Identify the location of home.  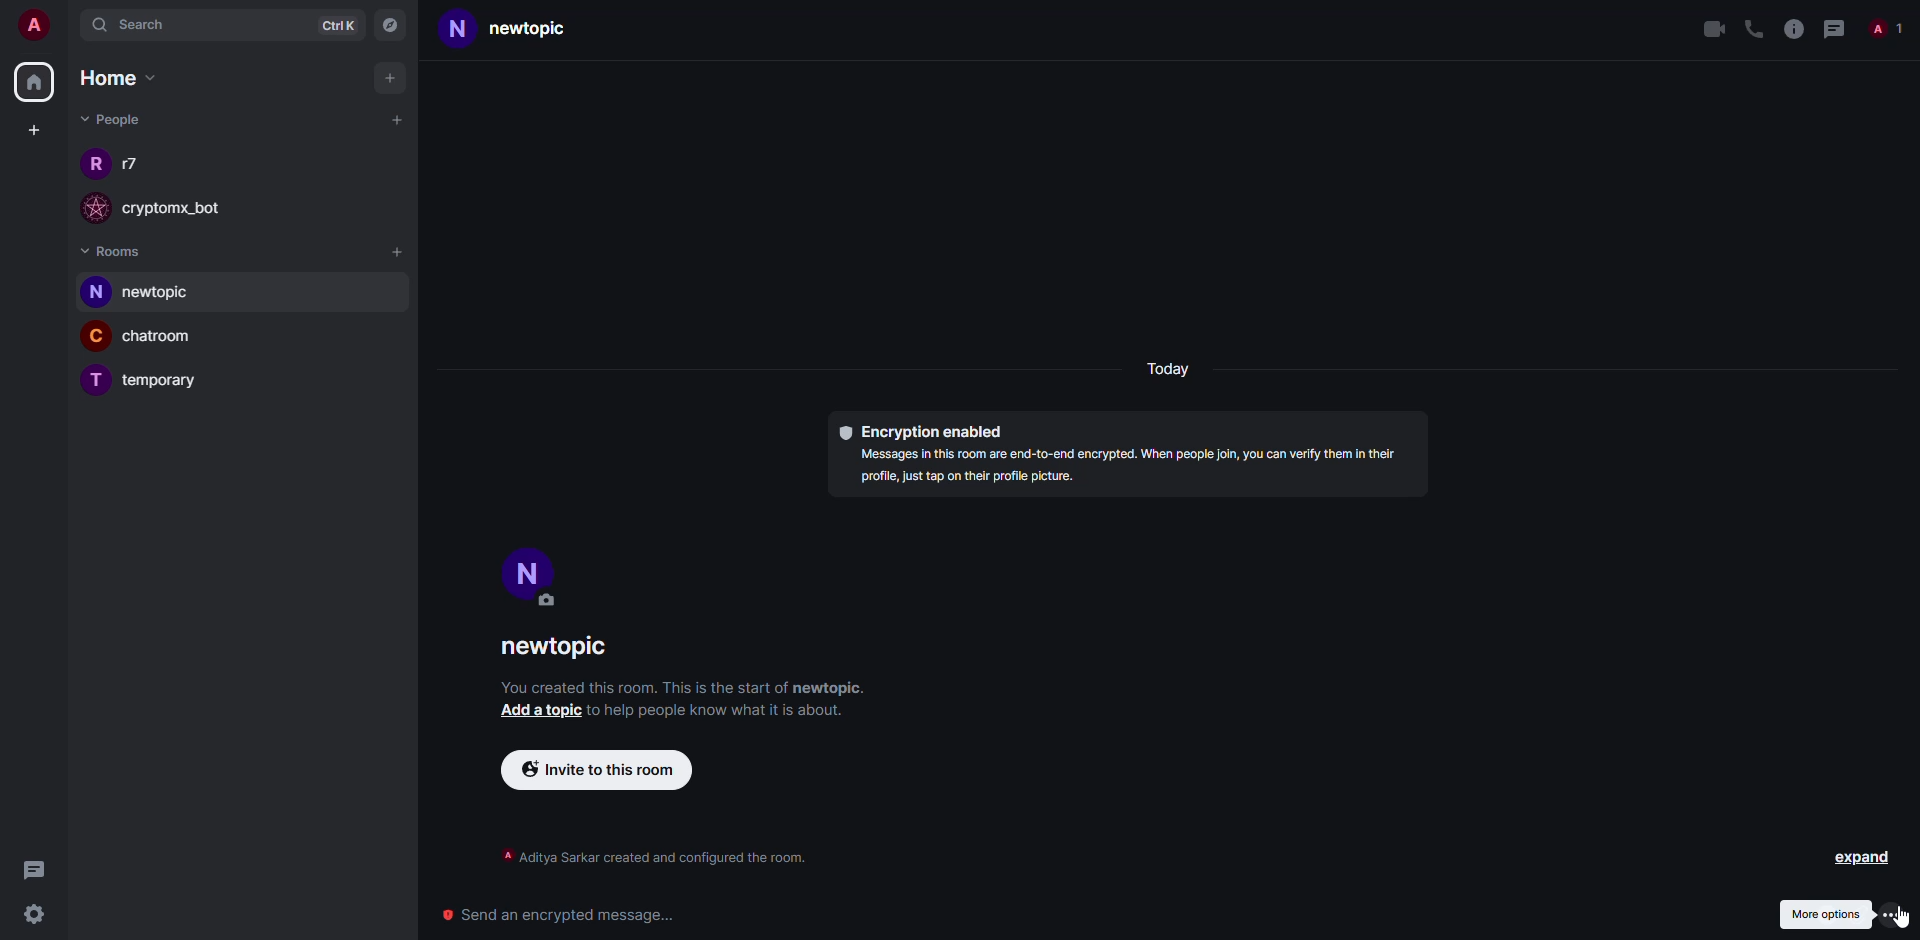
(124, 77).